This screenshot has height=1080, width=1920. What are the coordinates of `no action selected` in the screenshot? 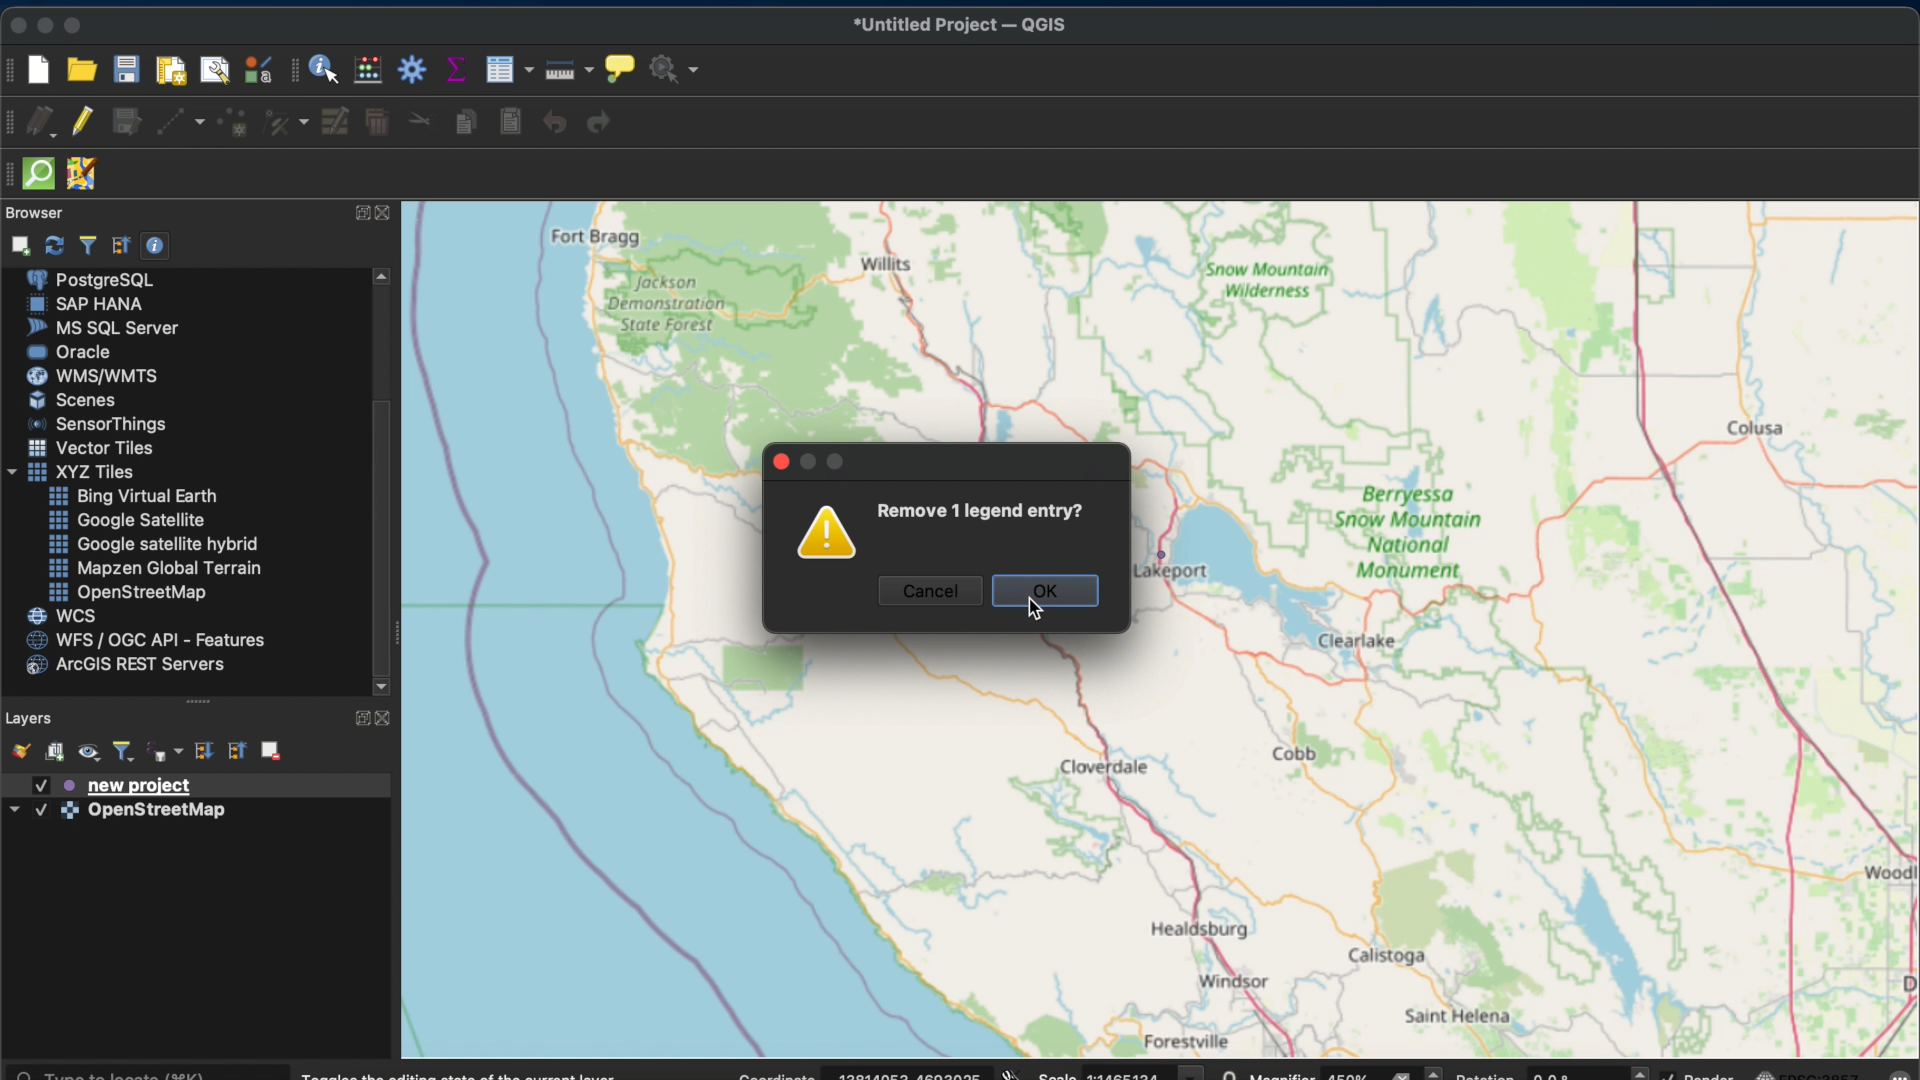 It's located at (675, 68).